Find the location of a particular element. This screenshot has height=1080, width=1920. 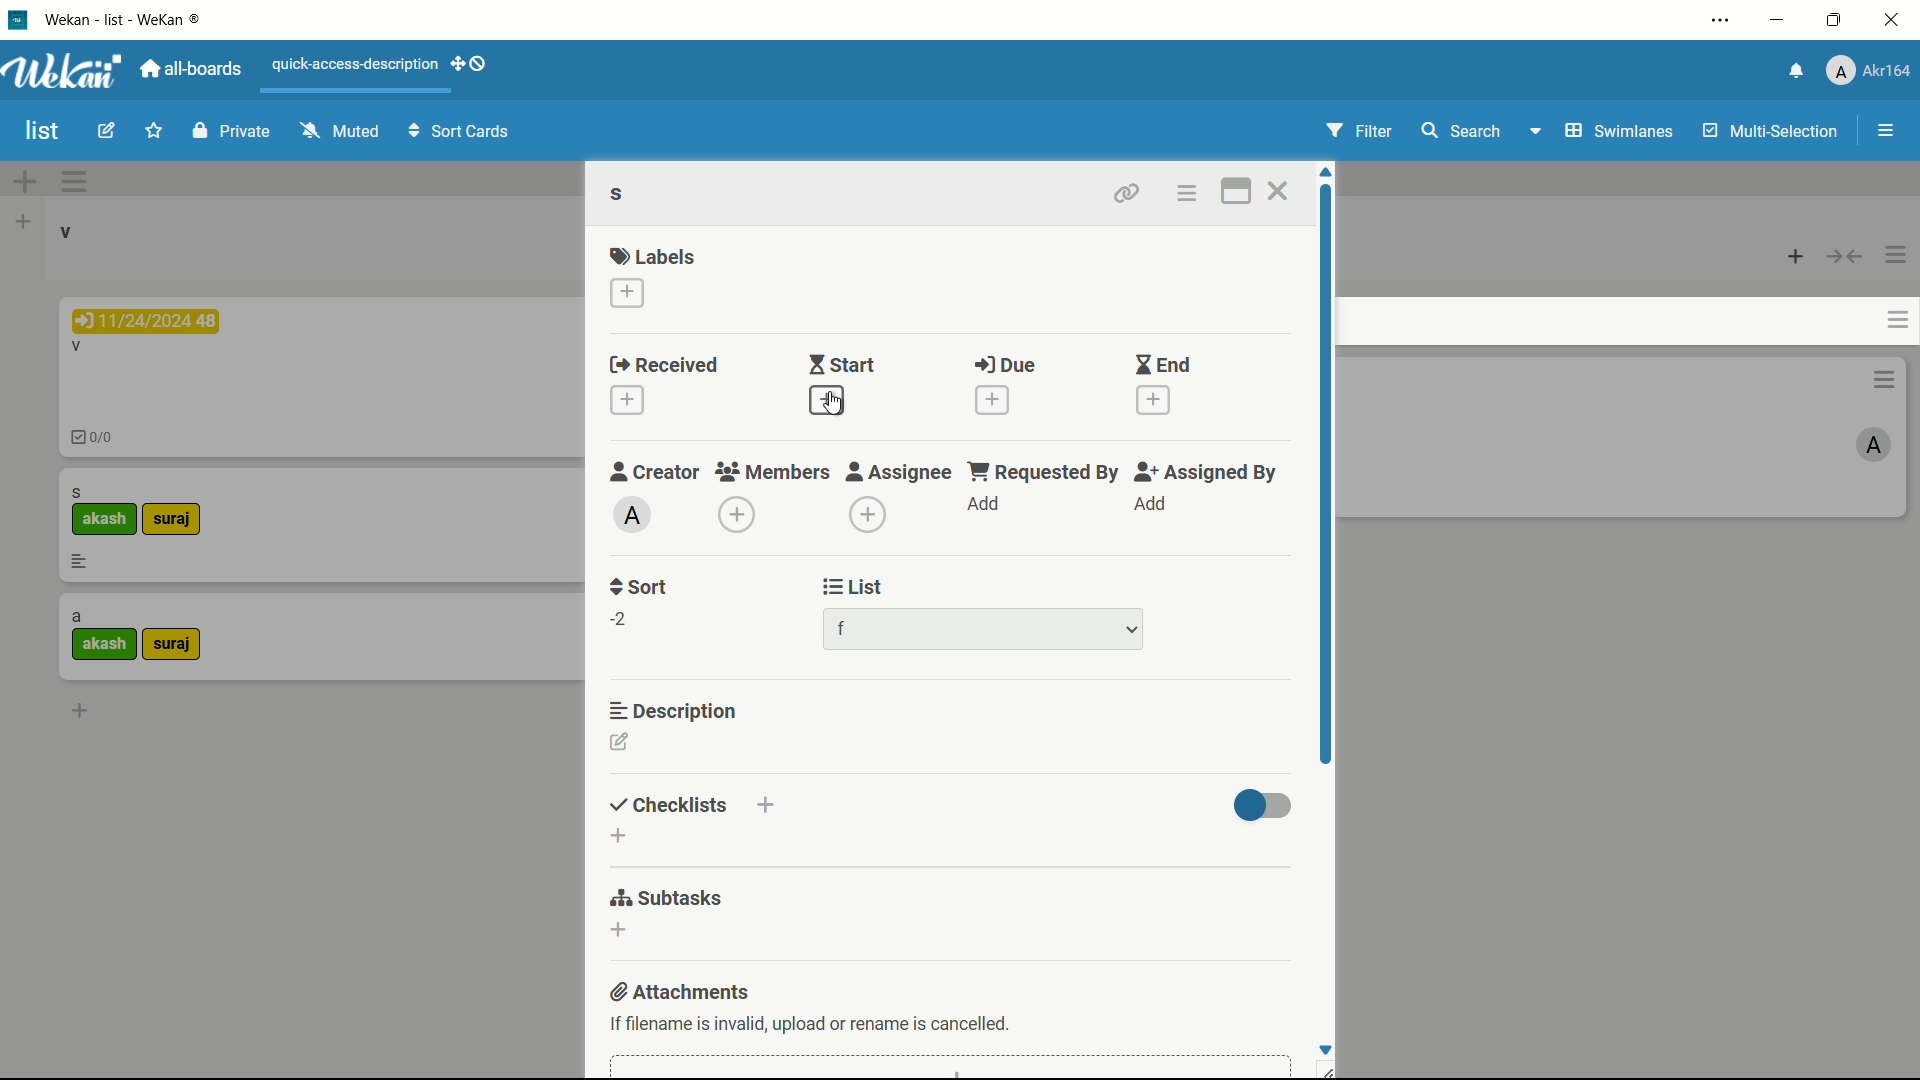

assignee is located at coordinates (902, 471).